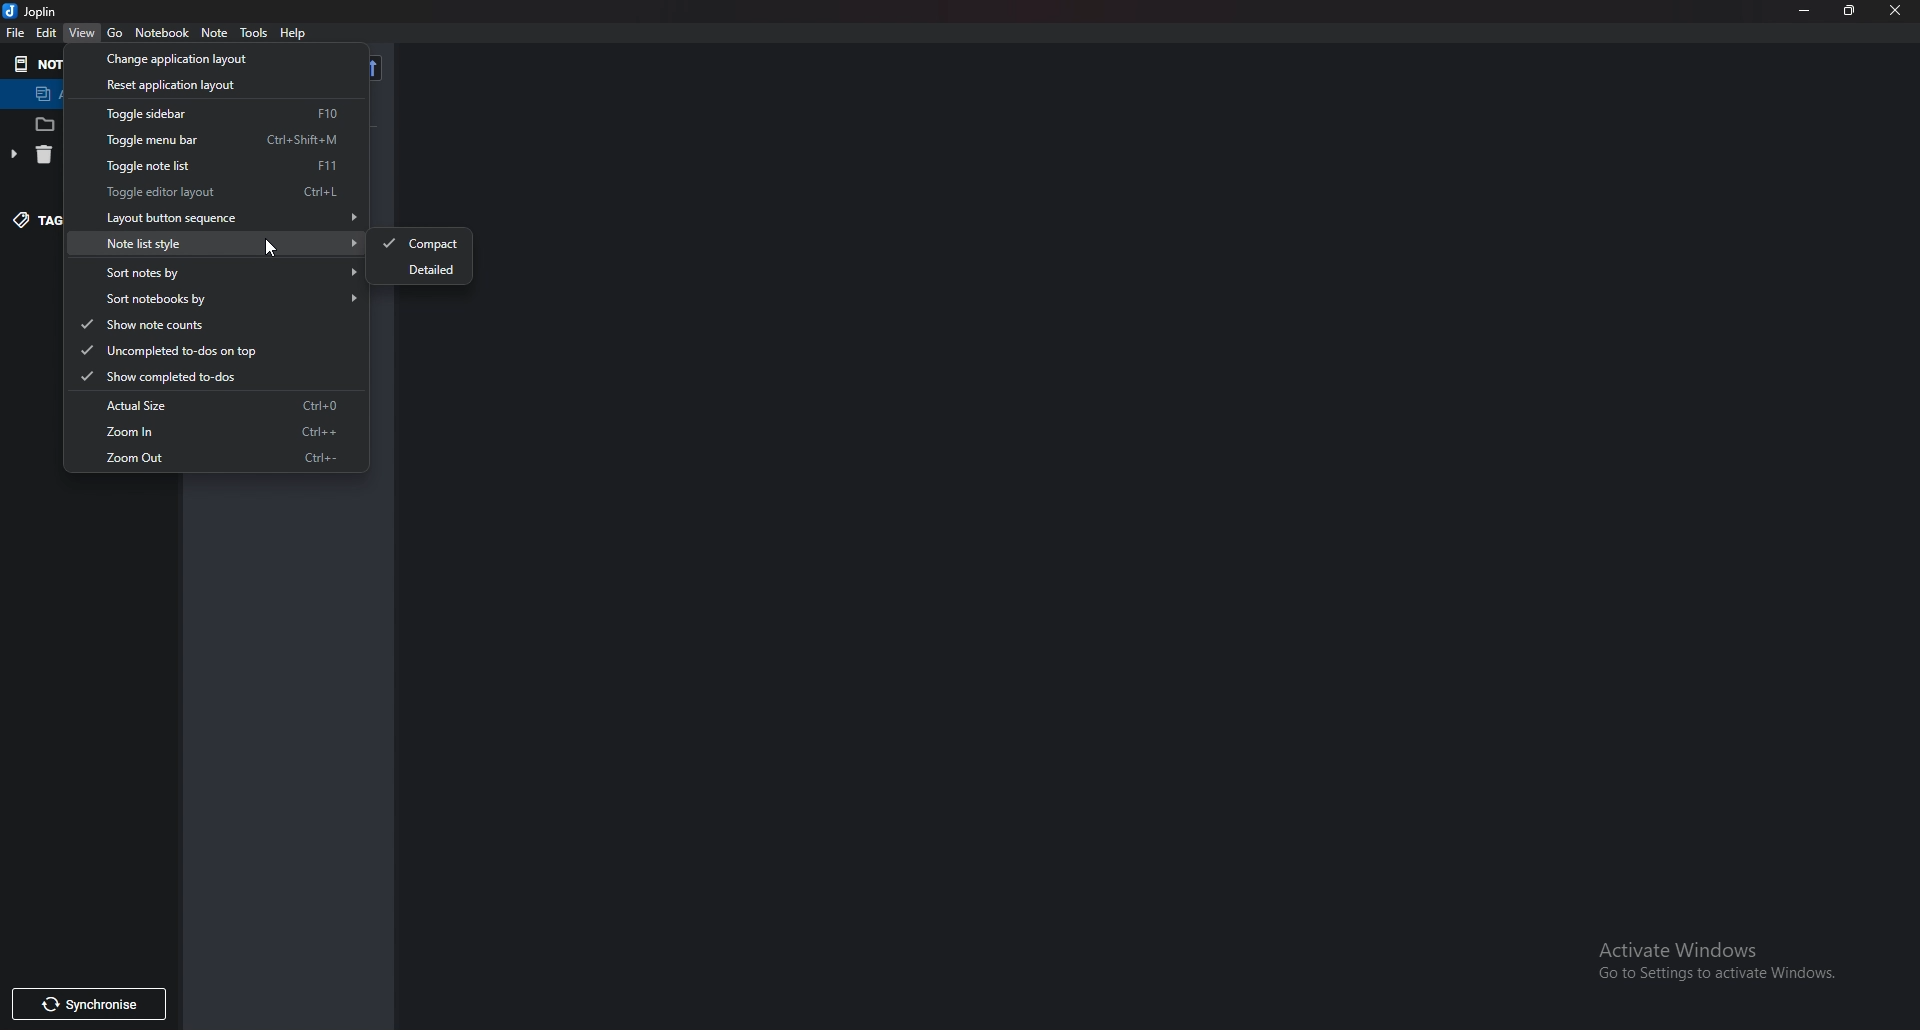 This screenshot has width=1920, height=1030. What do you see at coordinates (226, 89) in the screenshot?
I see `read applicatiON layout` at bounding box center [226, 89].